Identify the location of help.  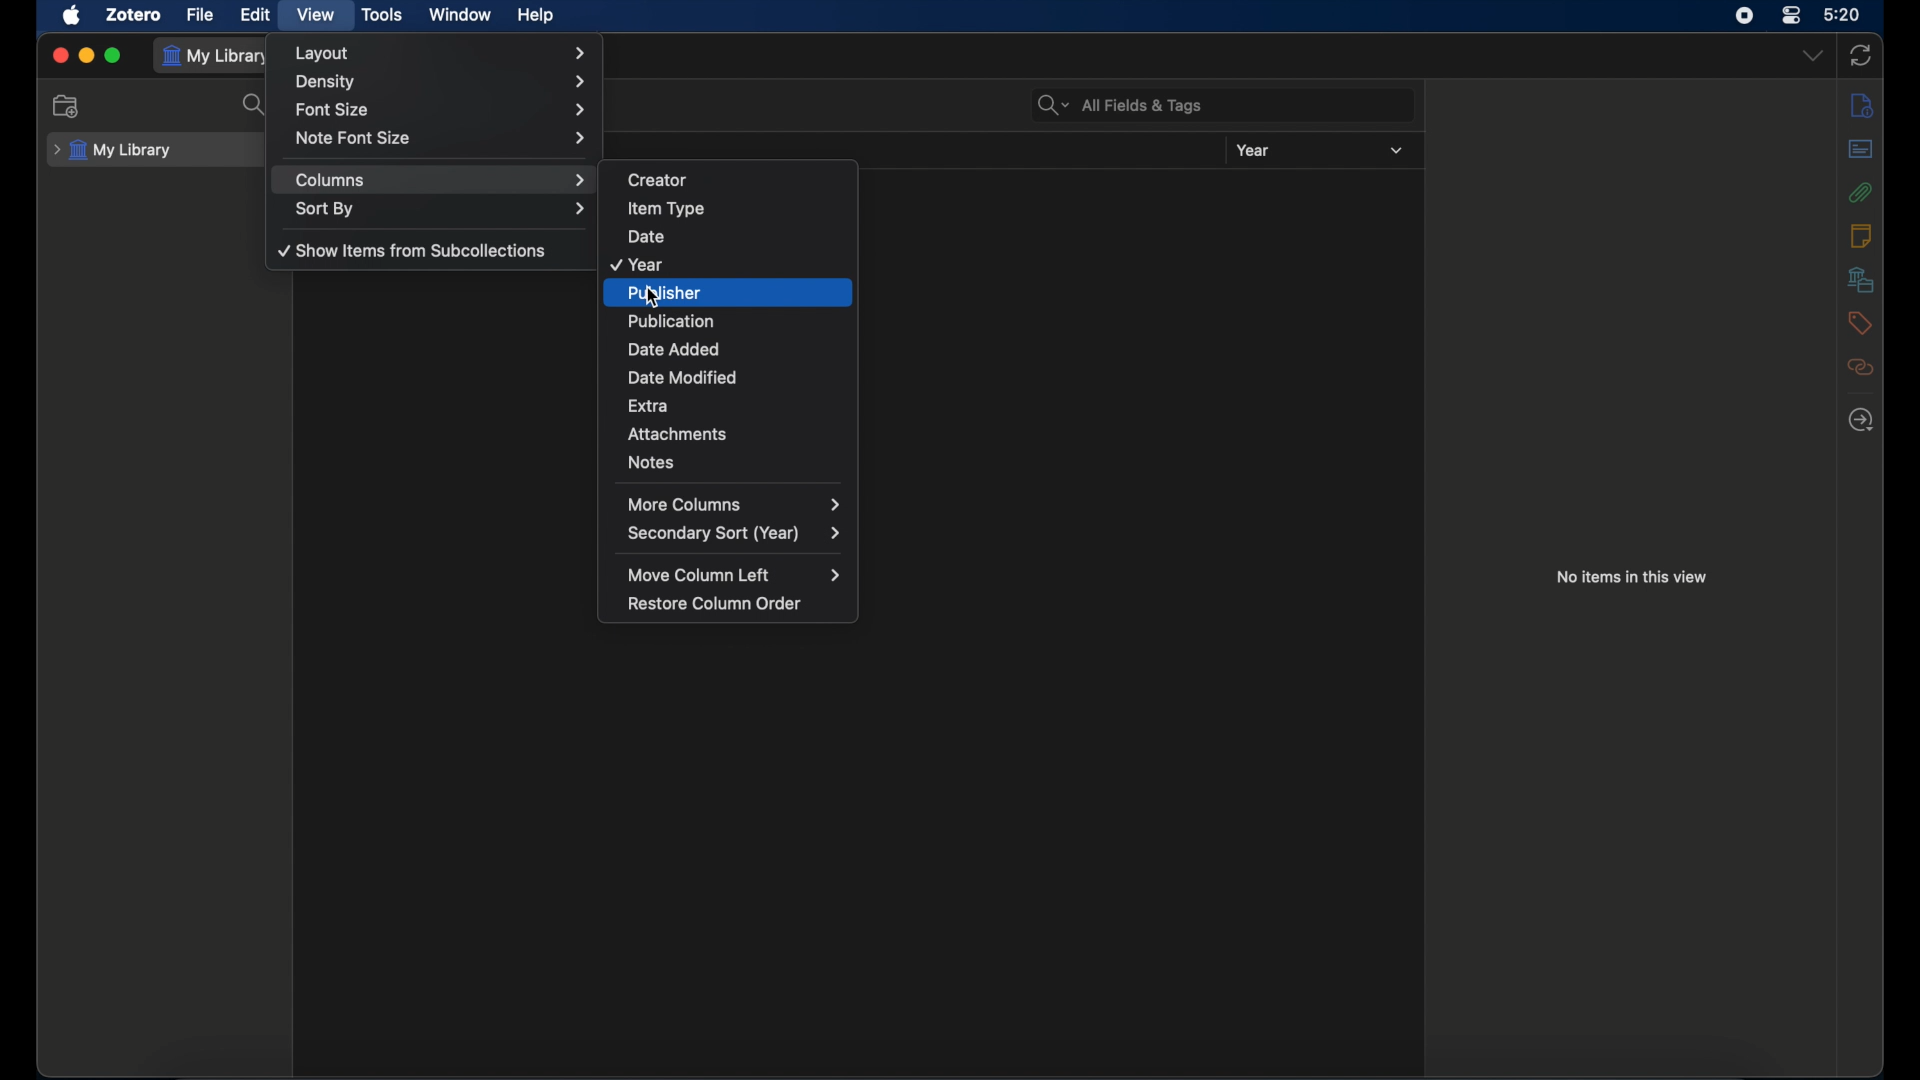
(535, 15).